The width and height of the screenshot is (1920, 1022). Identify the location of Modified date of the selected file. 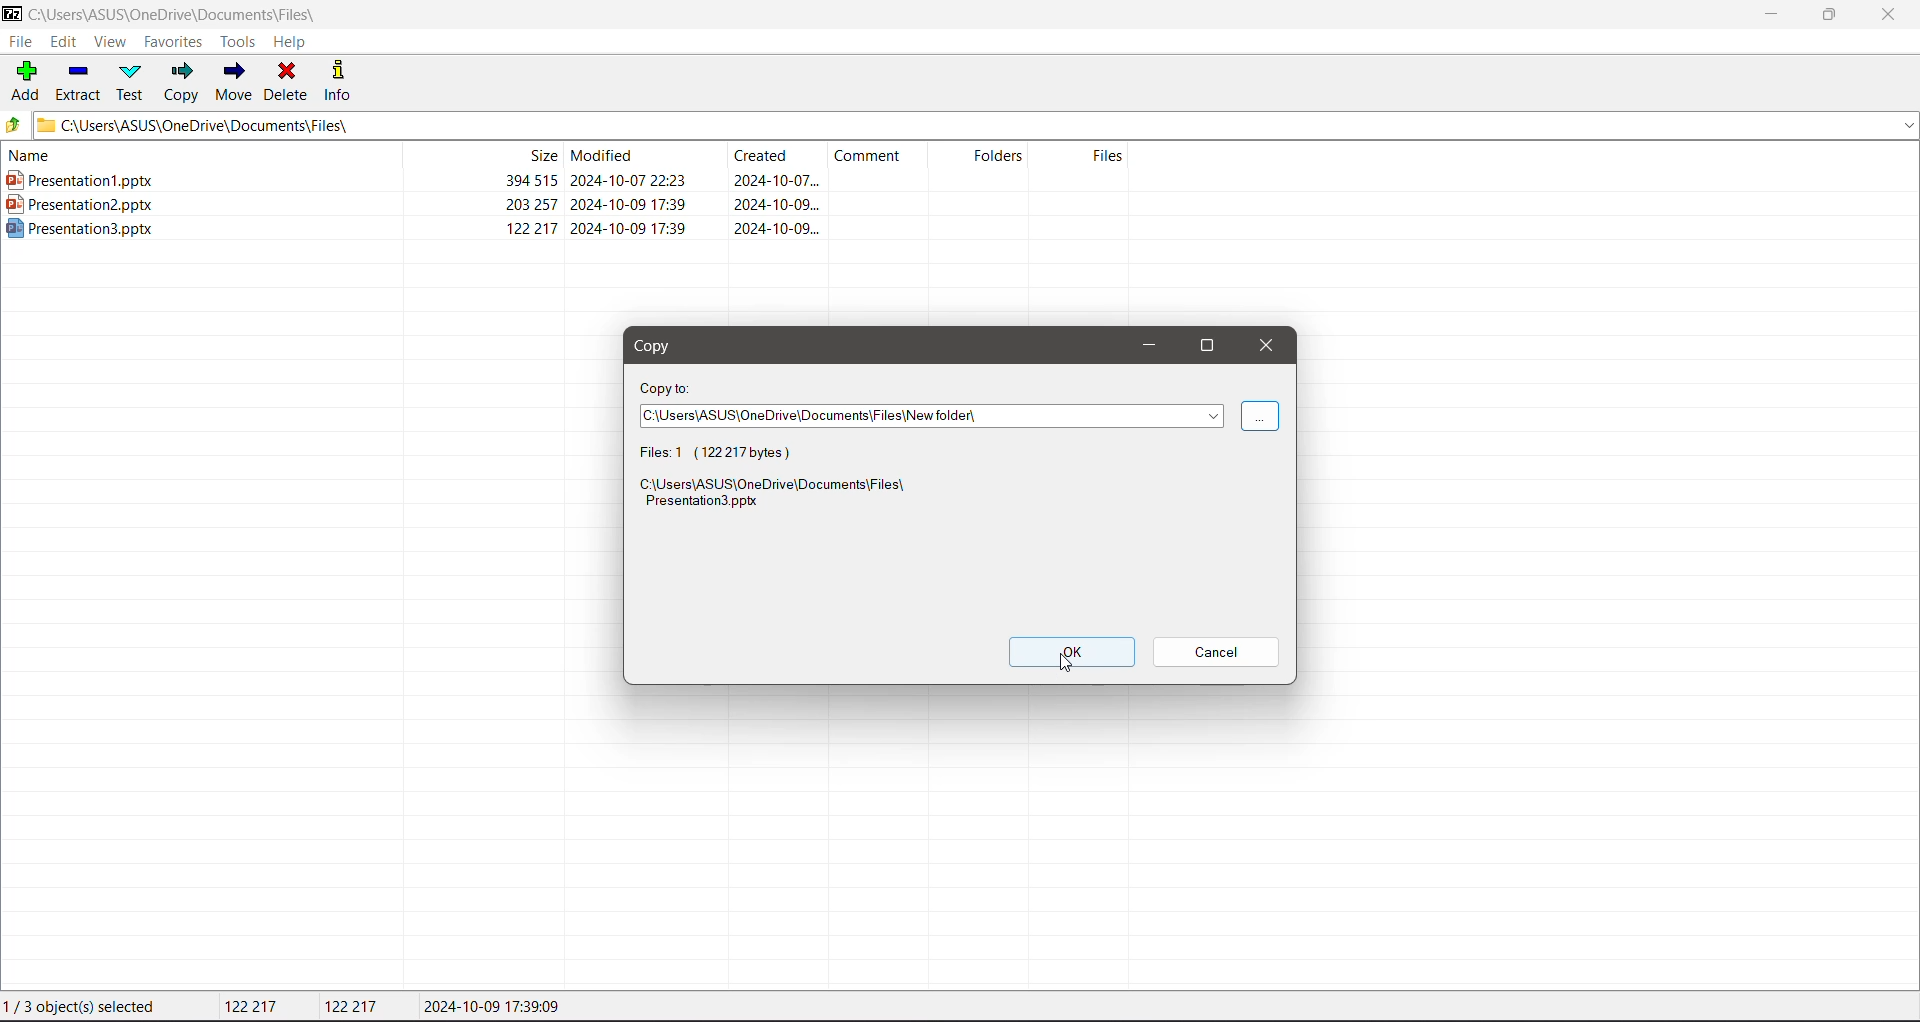
(498, 1007).